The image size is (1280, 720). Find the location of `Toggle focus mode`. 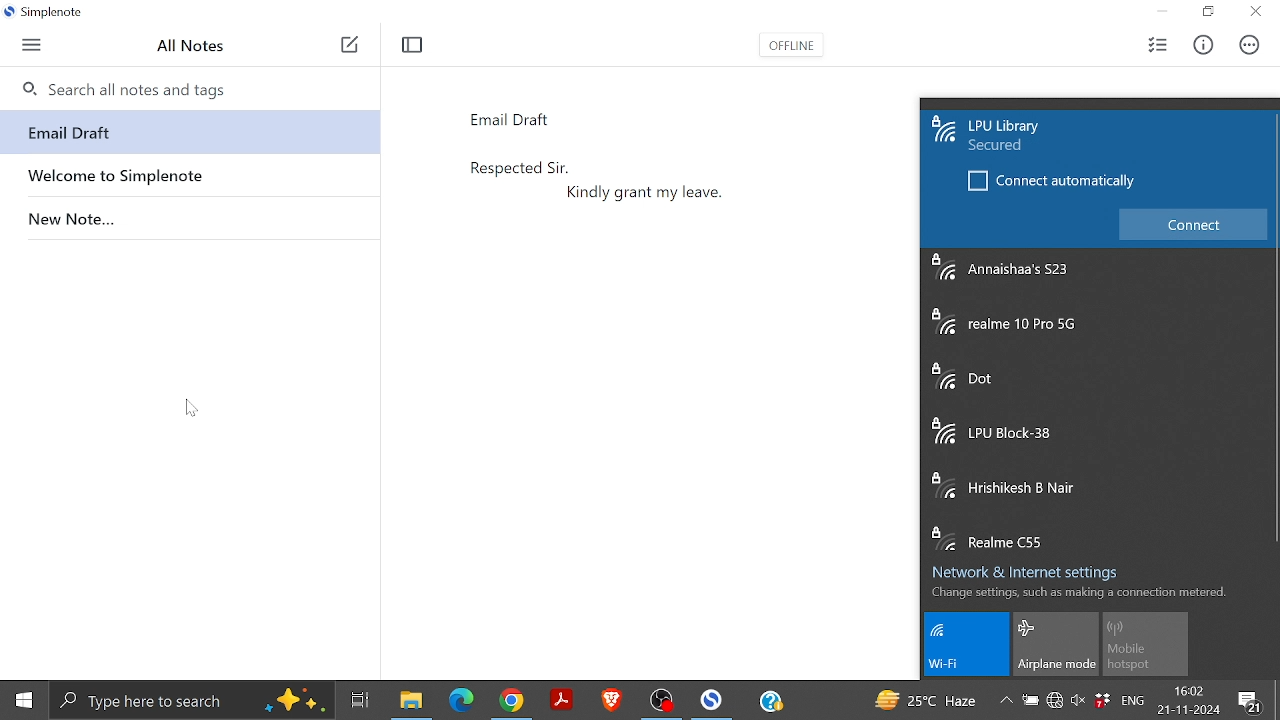

Toggle focus mode is located at coordinates (414, 45).